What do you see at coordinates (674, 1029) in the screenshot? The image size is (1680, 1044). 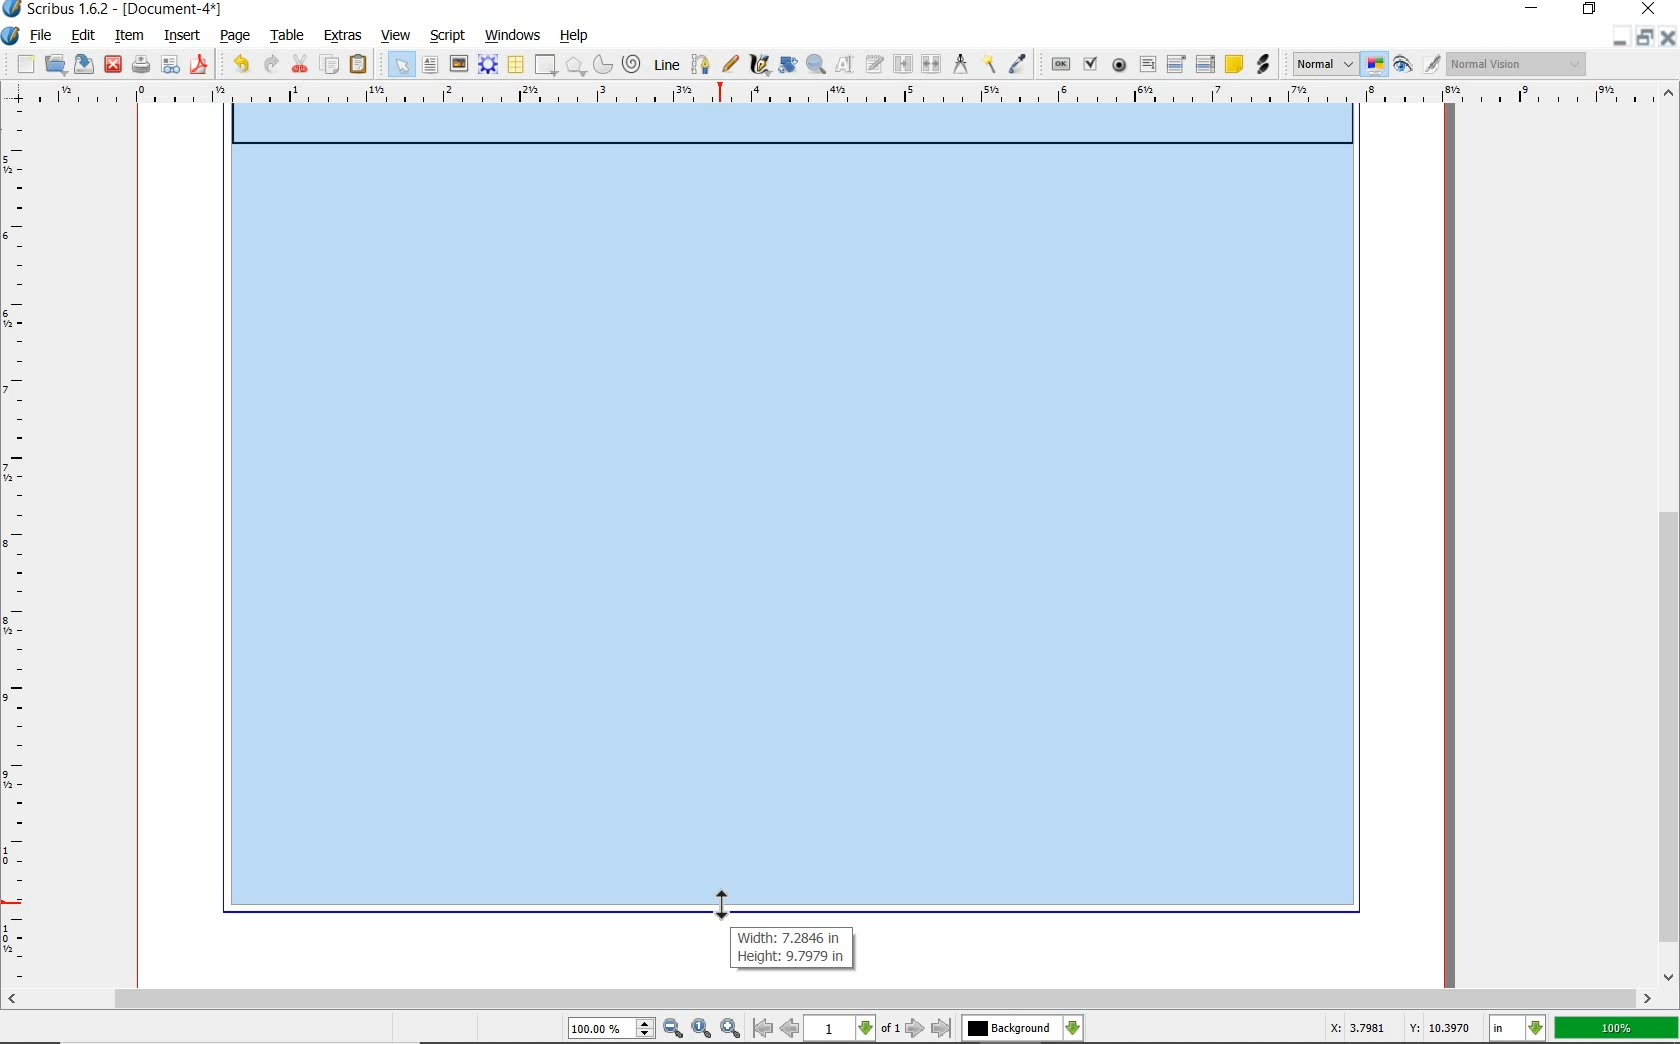 I see `zoom out` at bounding box center [674, 1029].